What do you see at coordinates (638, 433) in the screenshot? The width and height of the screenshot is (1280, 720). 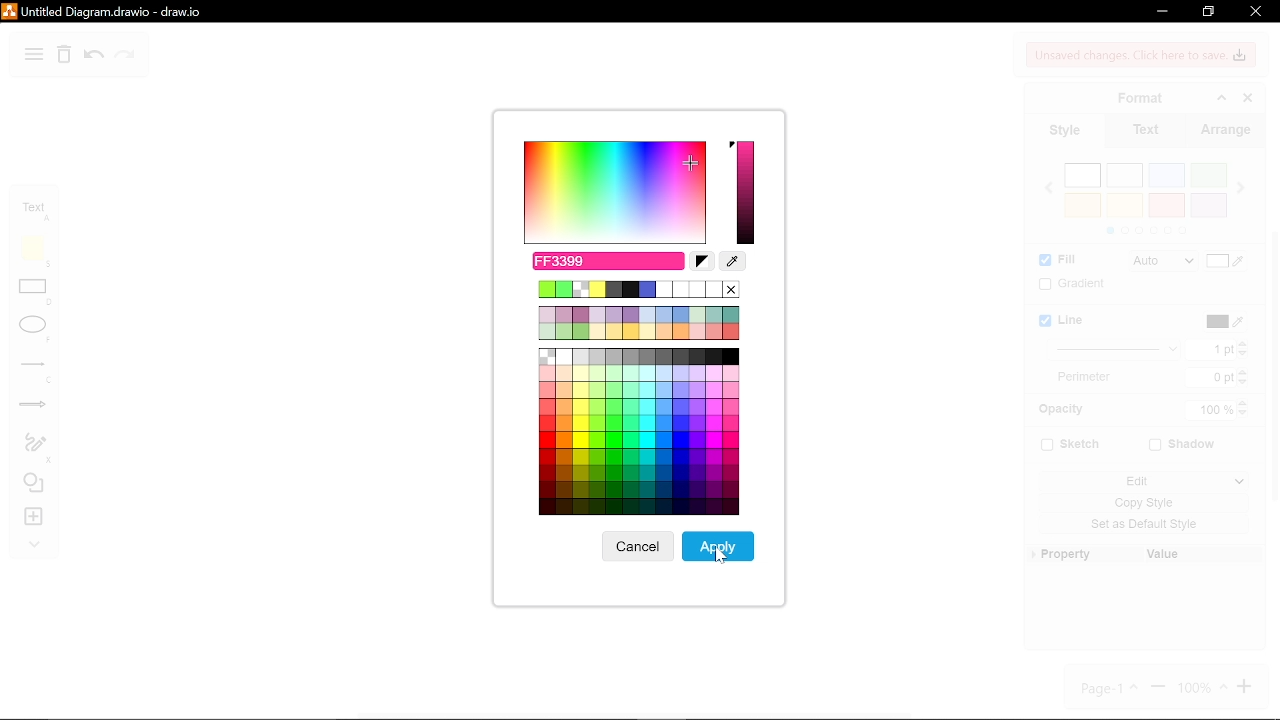 I see `all colors` at bounding box center [638, 433].